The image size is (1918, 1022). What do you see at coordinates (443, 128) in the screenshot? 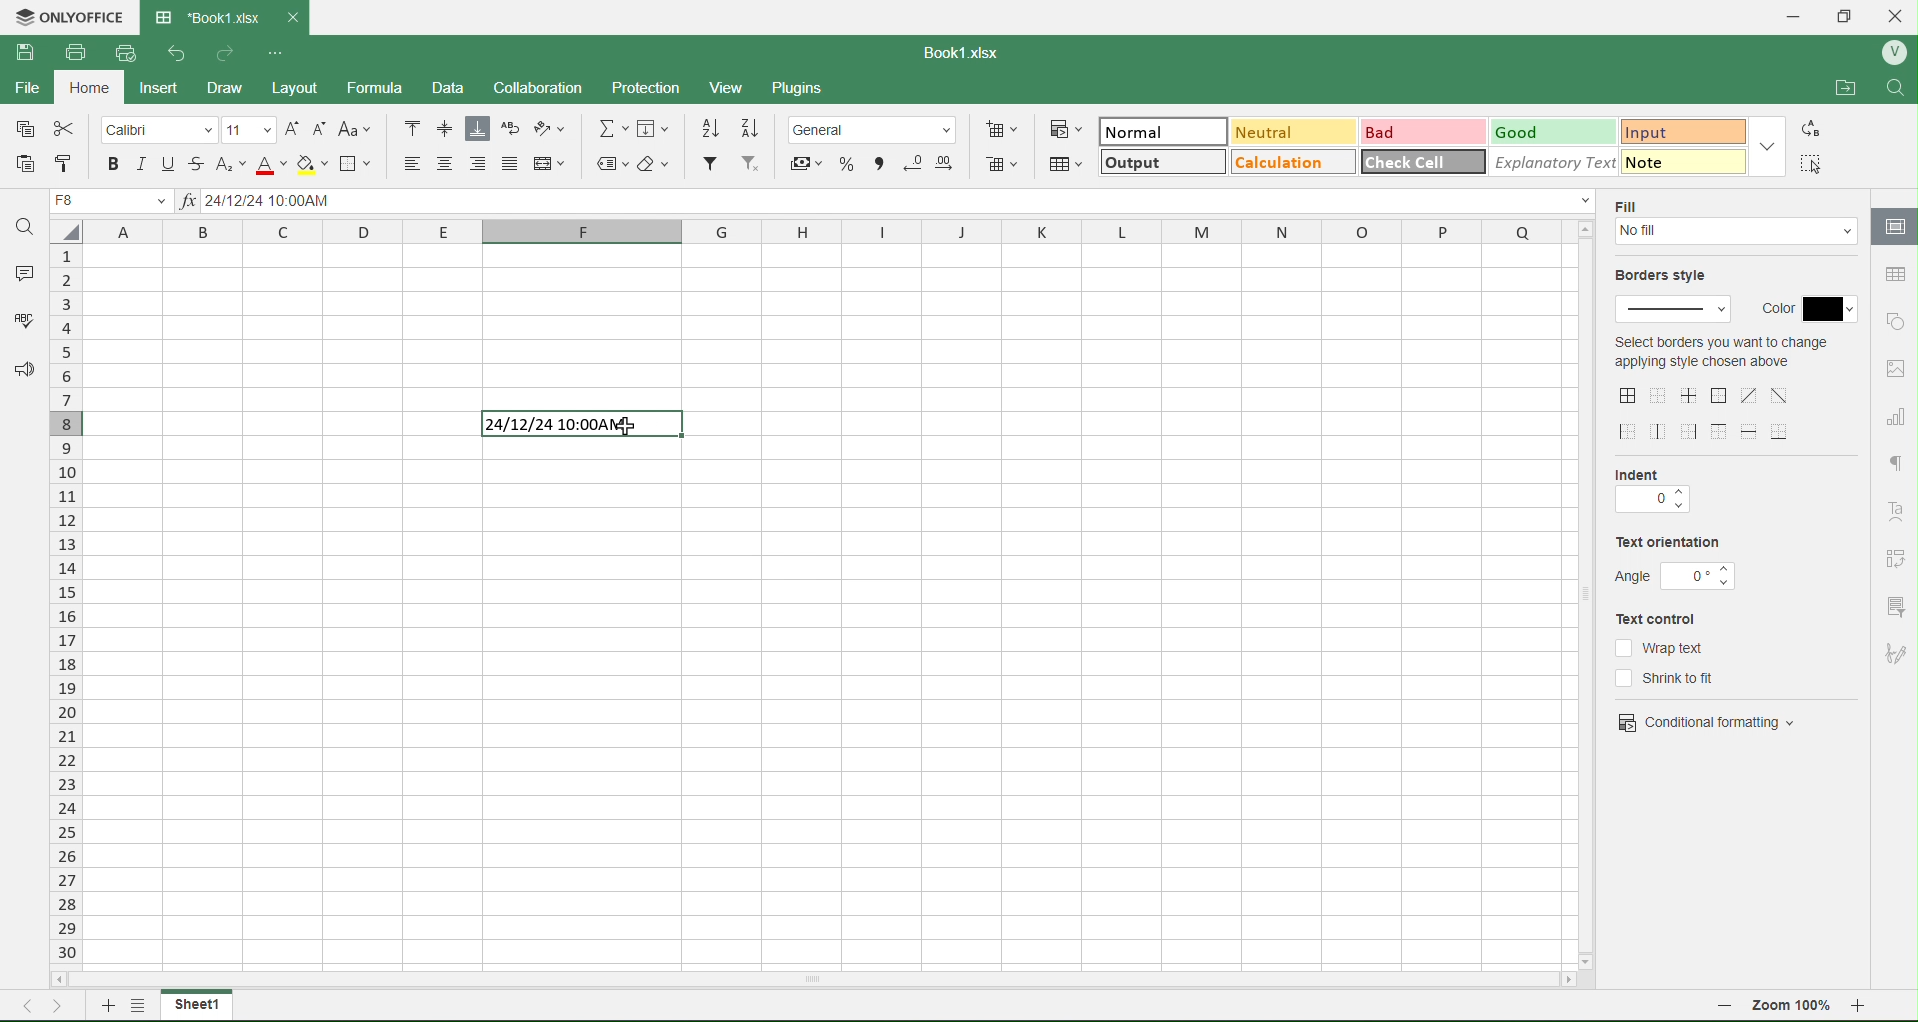
I see `Middle Size` at bounding box center [443, 128].